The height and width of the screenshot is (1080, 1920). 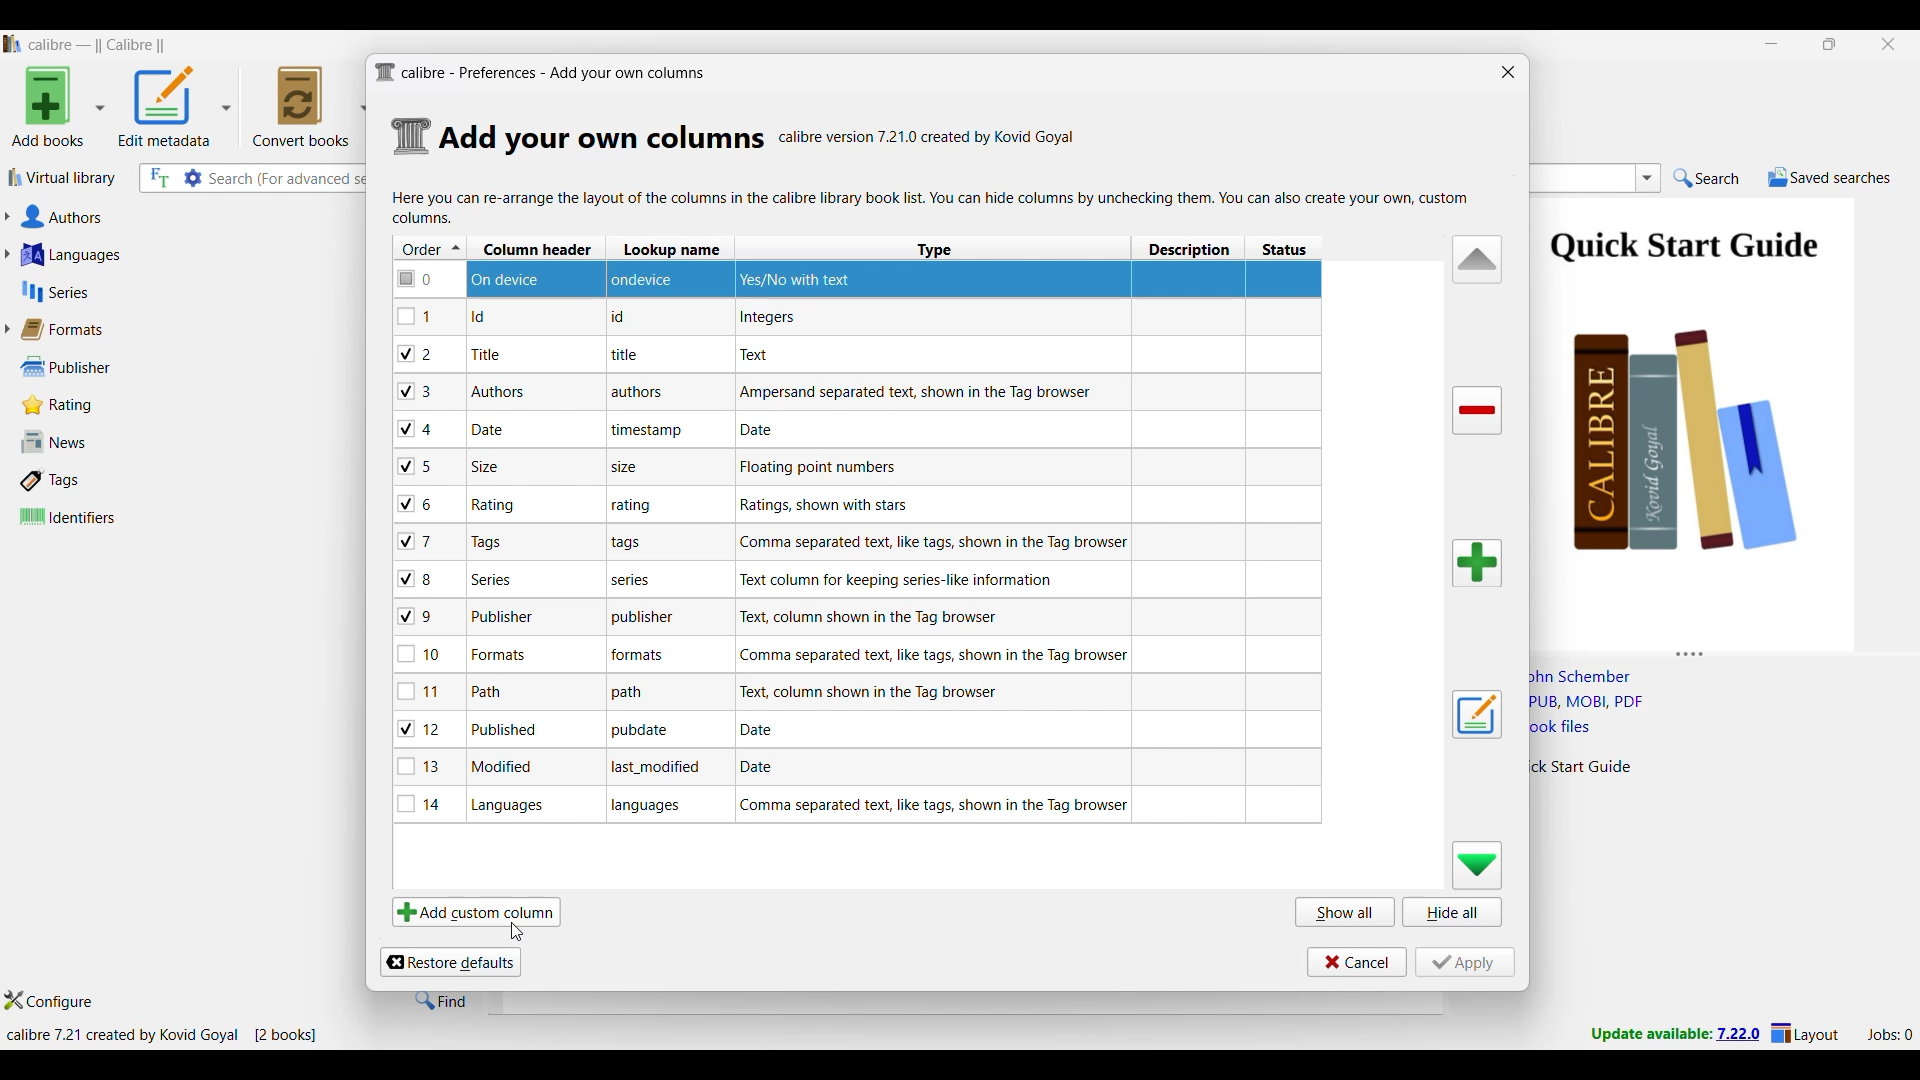 What do you see at coordinates (541, 73) in the screenshot?
I see `Title and logo of current window` at bounding box center [541, 73].